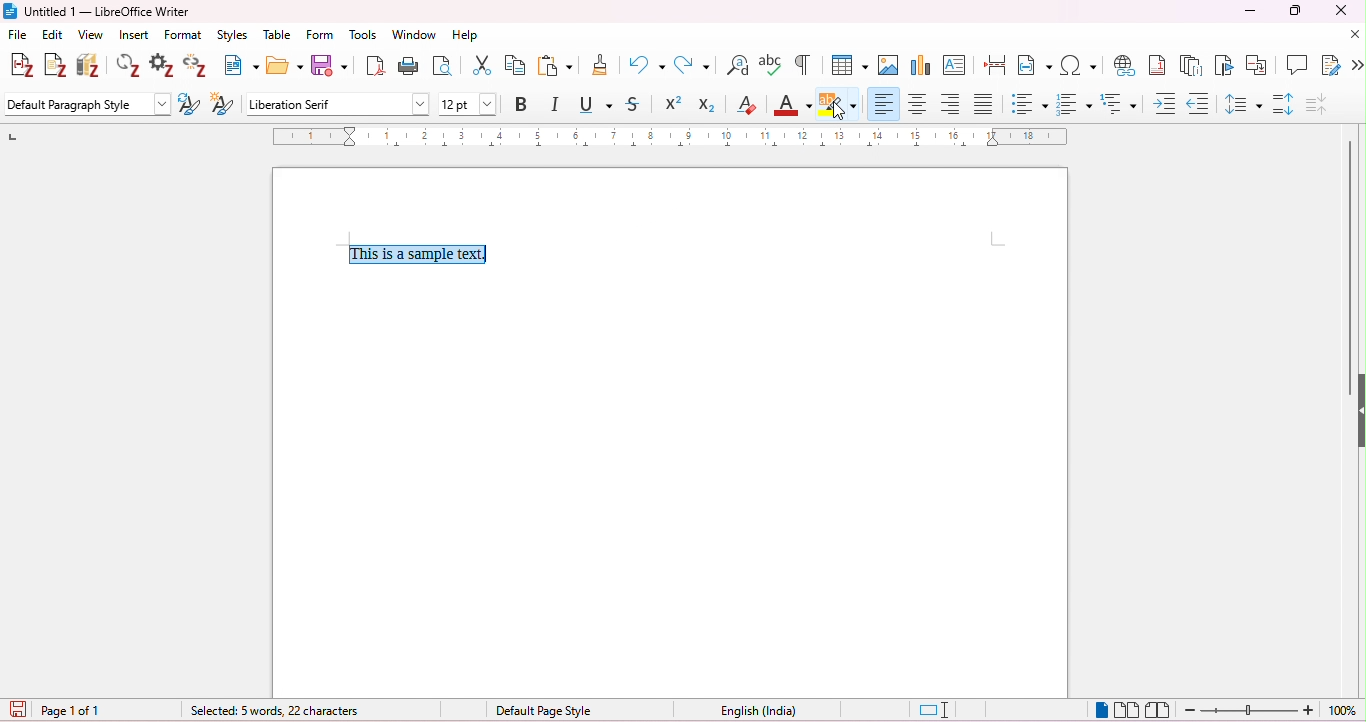  Describe the element at coordinates (258, 709) in the screenshot. I see `word count` at that location.